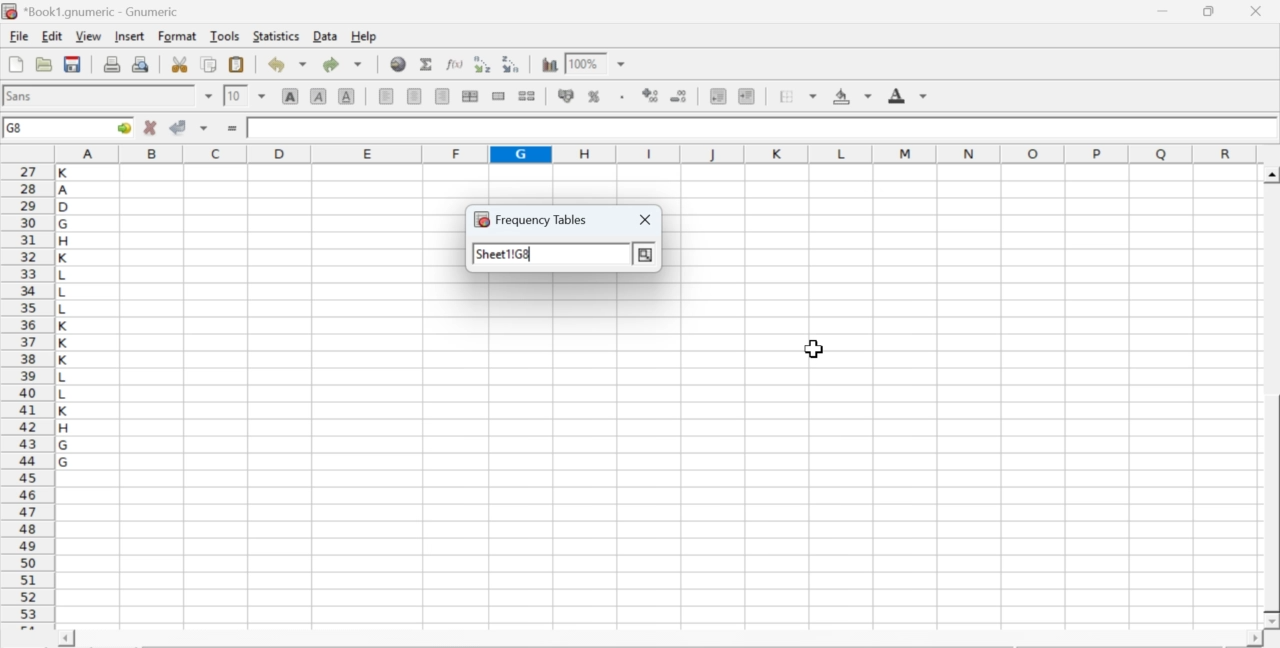  Describe the element at coordinates (42, 64) in the screenshot. I see `open` at that location.